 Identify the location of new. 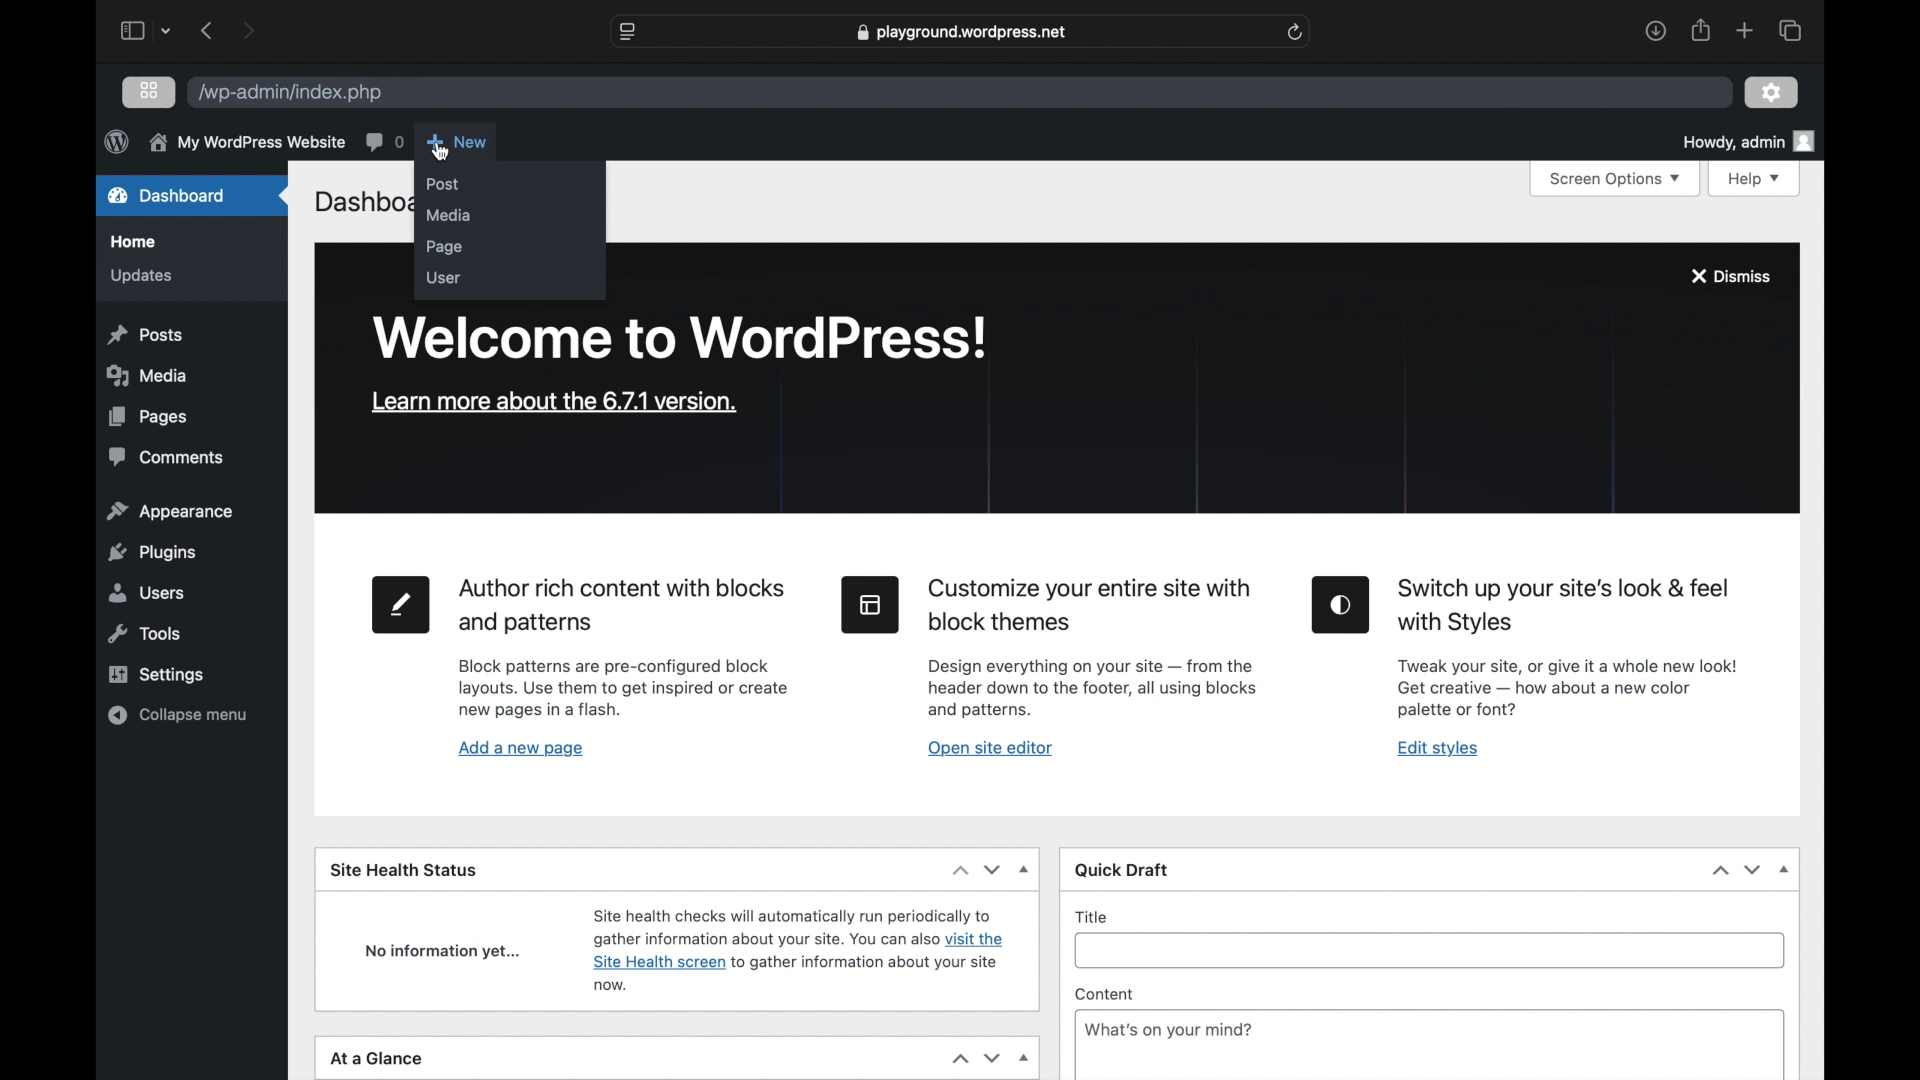
(456, 143).